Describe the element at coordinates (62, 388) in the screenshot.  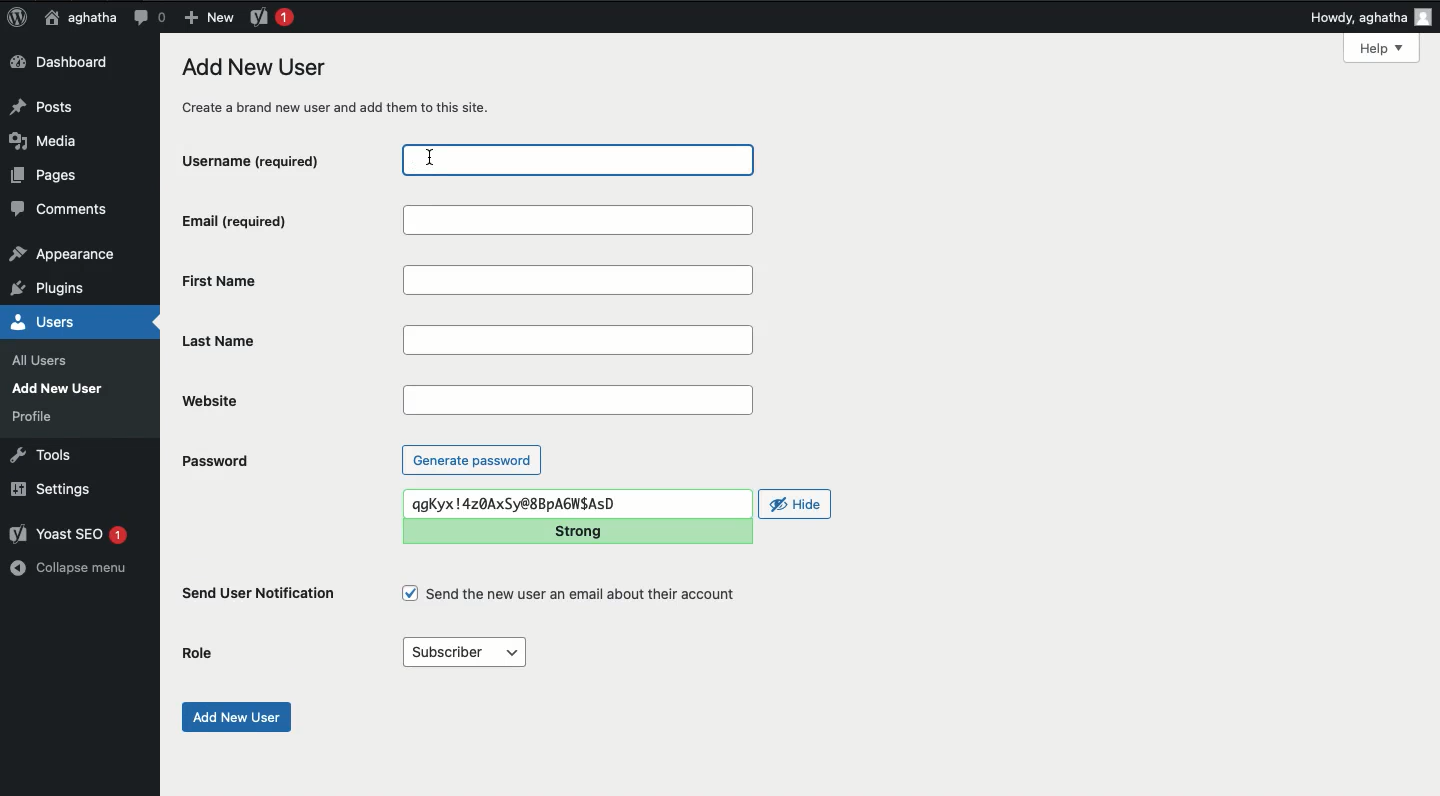
I see `Add New User` at that location.